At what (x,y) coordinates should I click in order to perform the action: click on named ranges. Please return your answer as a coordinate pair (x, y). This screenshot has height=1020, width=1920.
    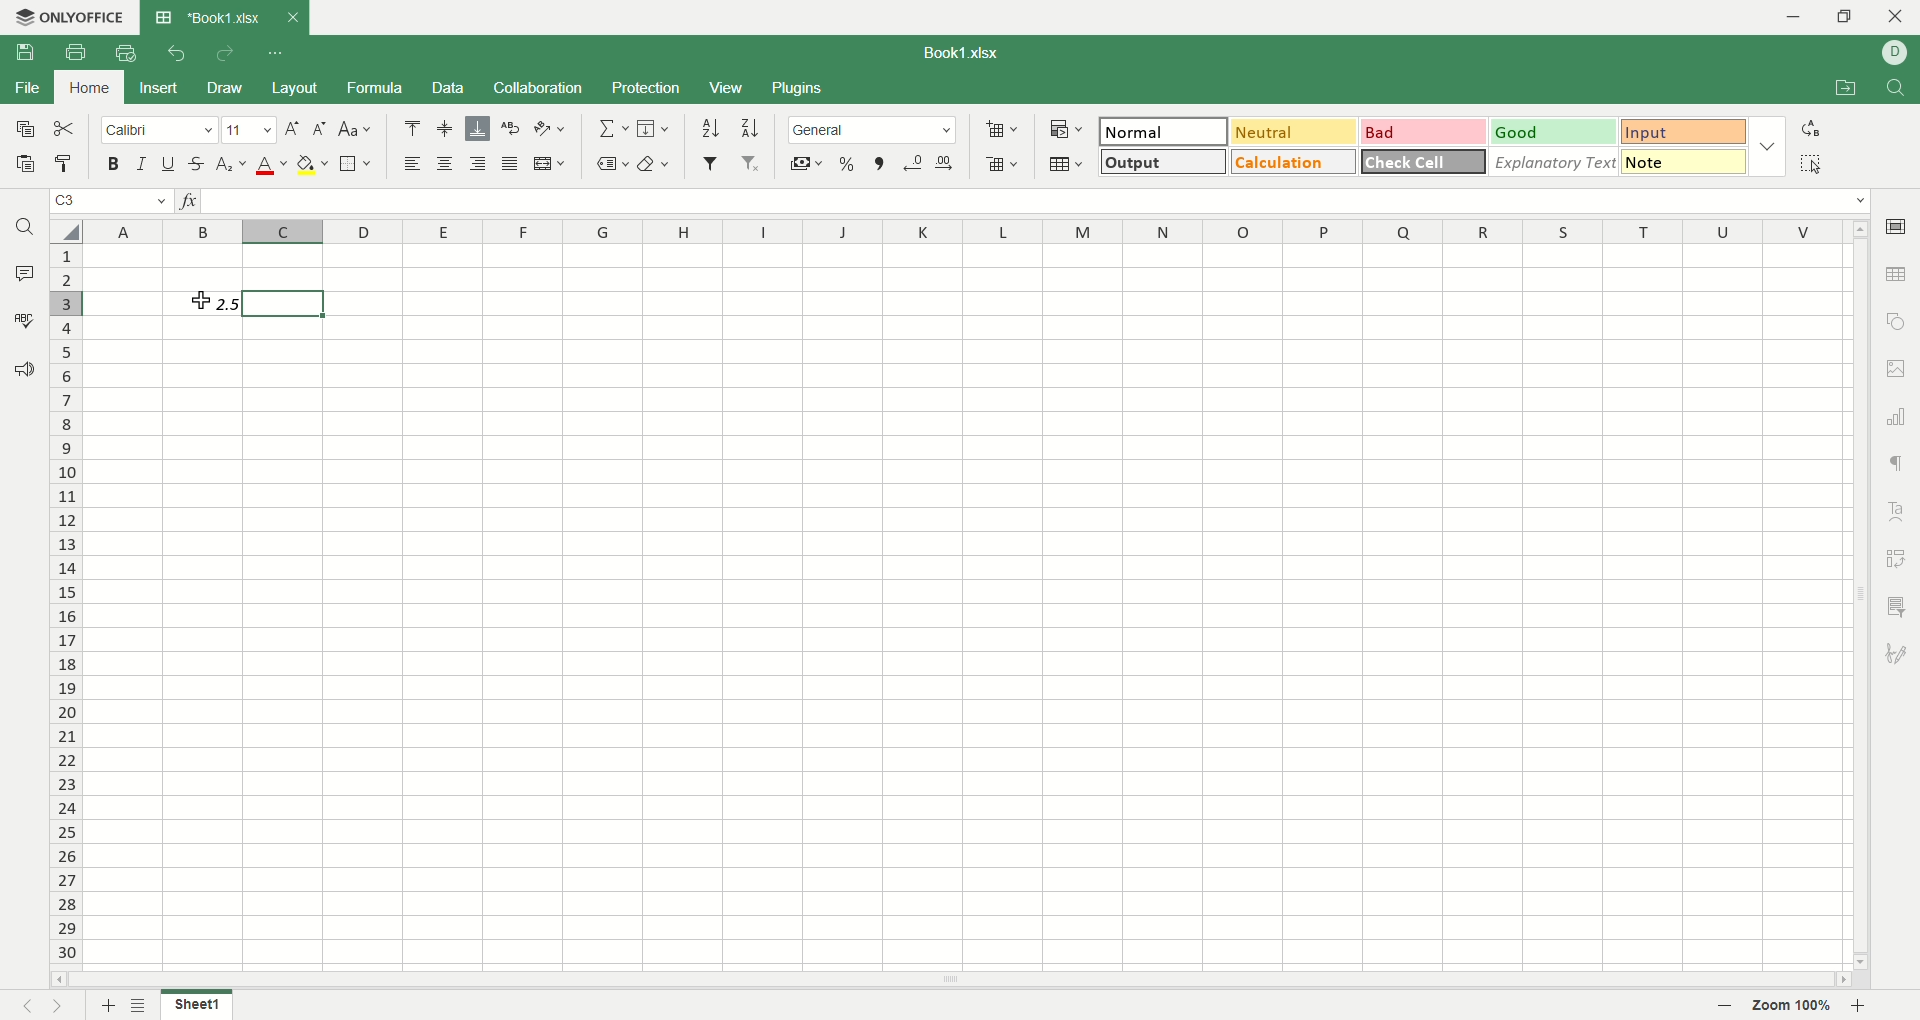
    Looking at the image, I should click on (609, 164).